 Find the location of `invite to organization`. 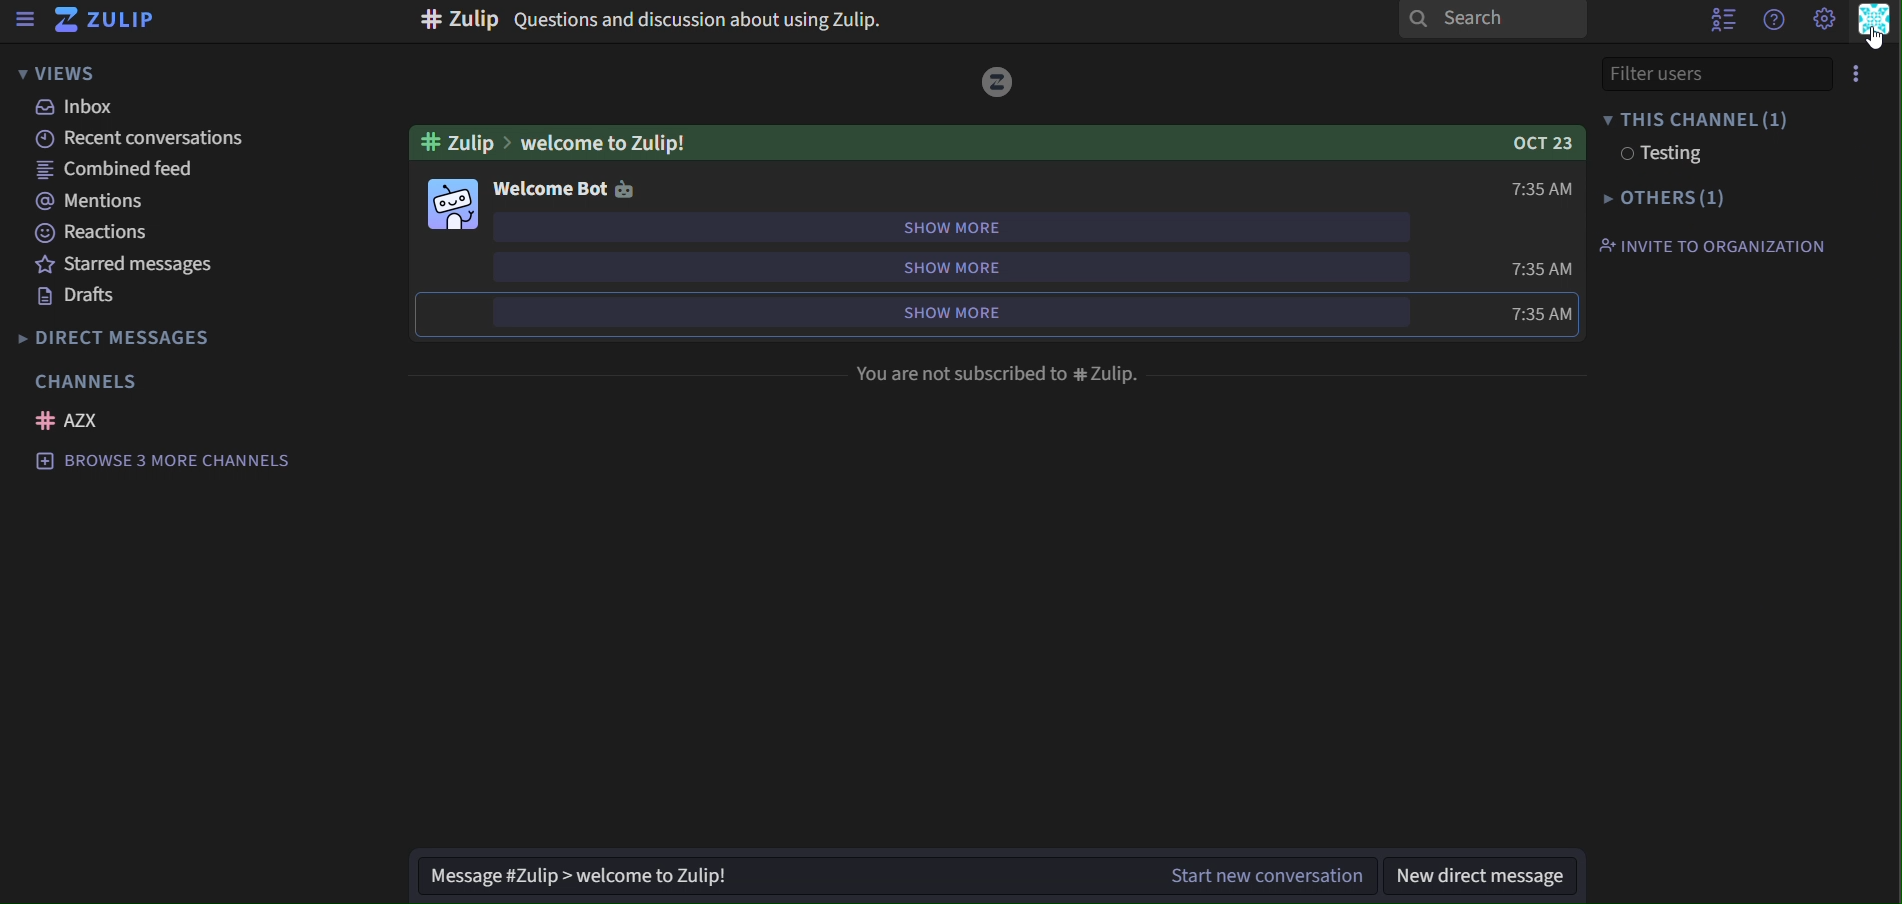

invite to organization is located at coordinates (1717, 245).